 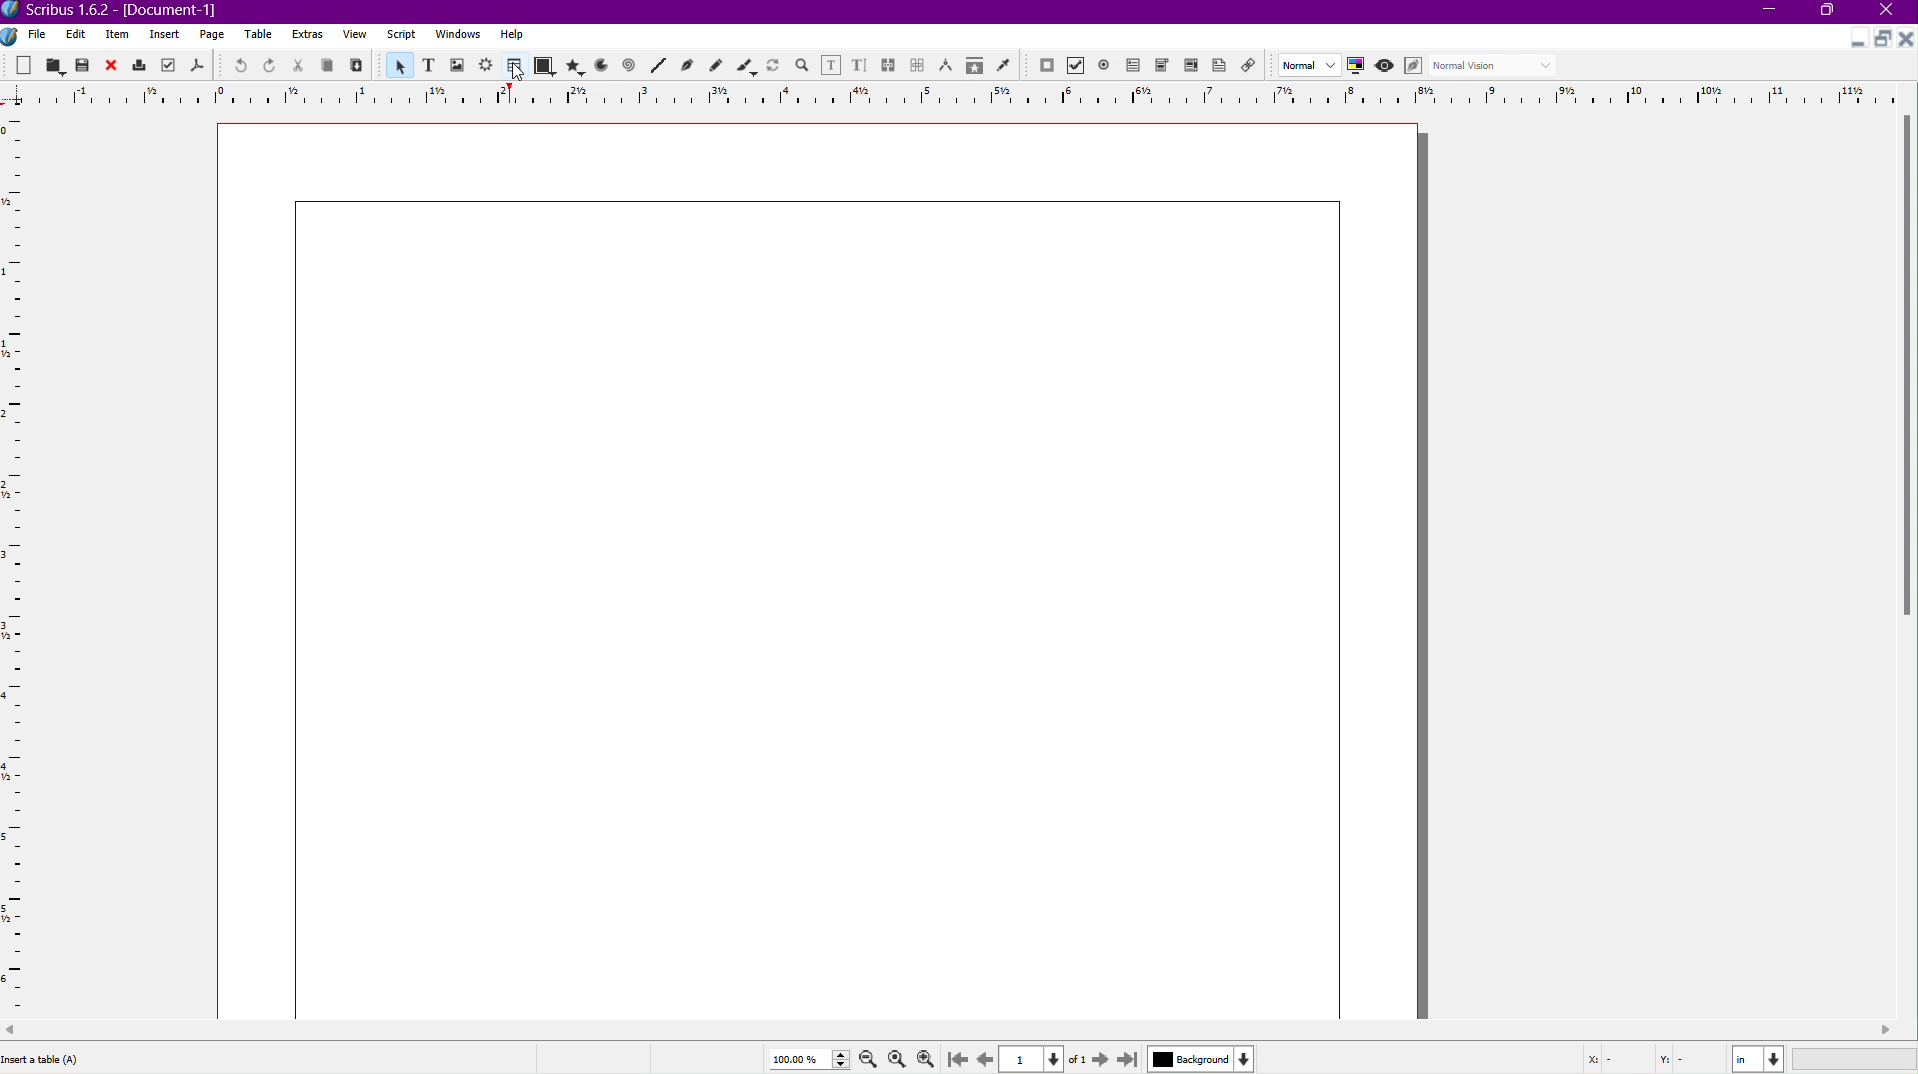 What do you see at coordinates (25, 64) in the screenshot?
I see `New` at bounding box center [25, 64].